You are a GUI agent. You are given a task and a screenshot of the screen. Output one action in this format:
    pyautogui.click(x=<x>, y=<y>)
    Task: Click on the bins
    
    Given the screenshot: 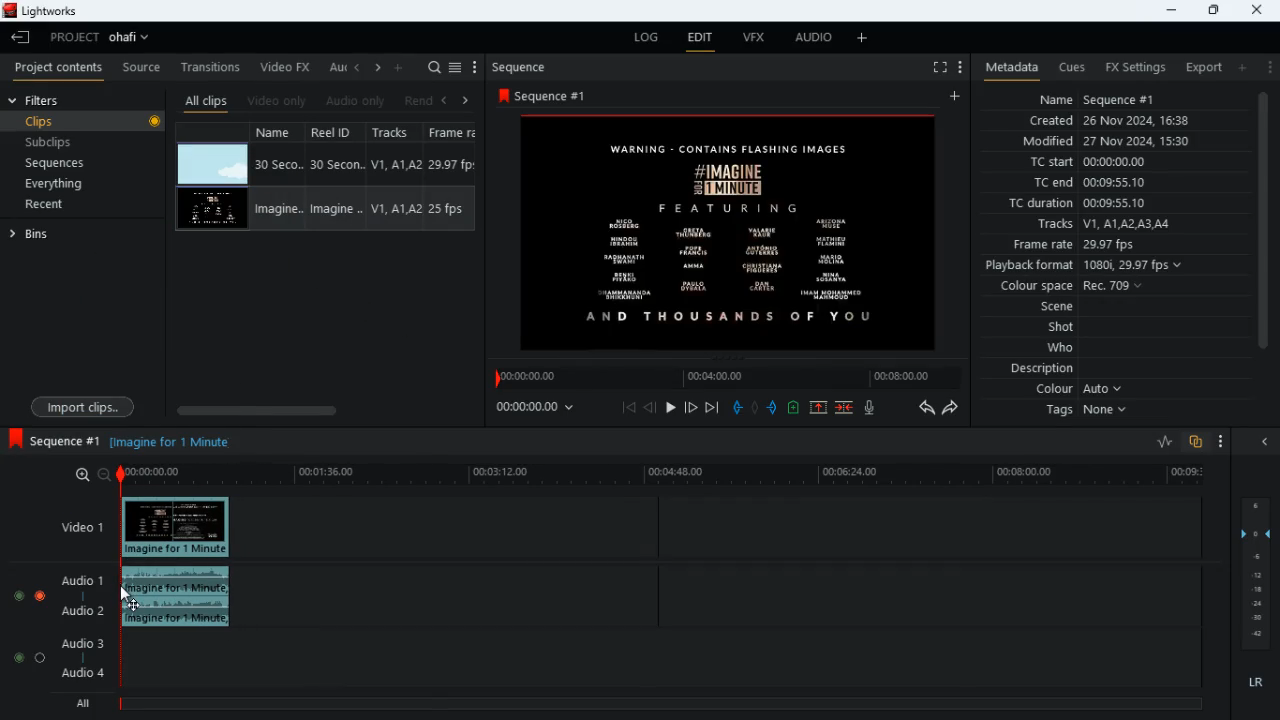 What is the action you would take?
    pyautogui.click(x=82, y=233)
    